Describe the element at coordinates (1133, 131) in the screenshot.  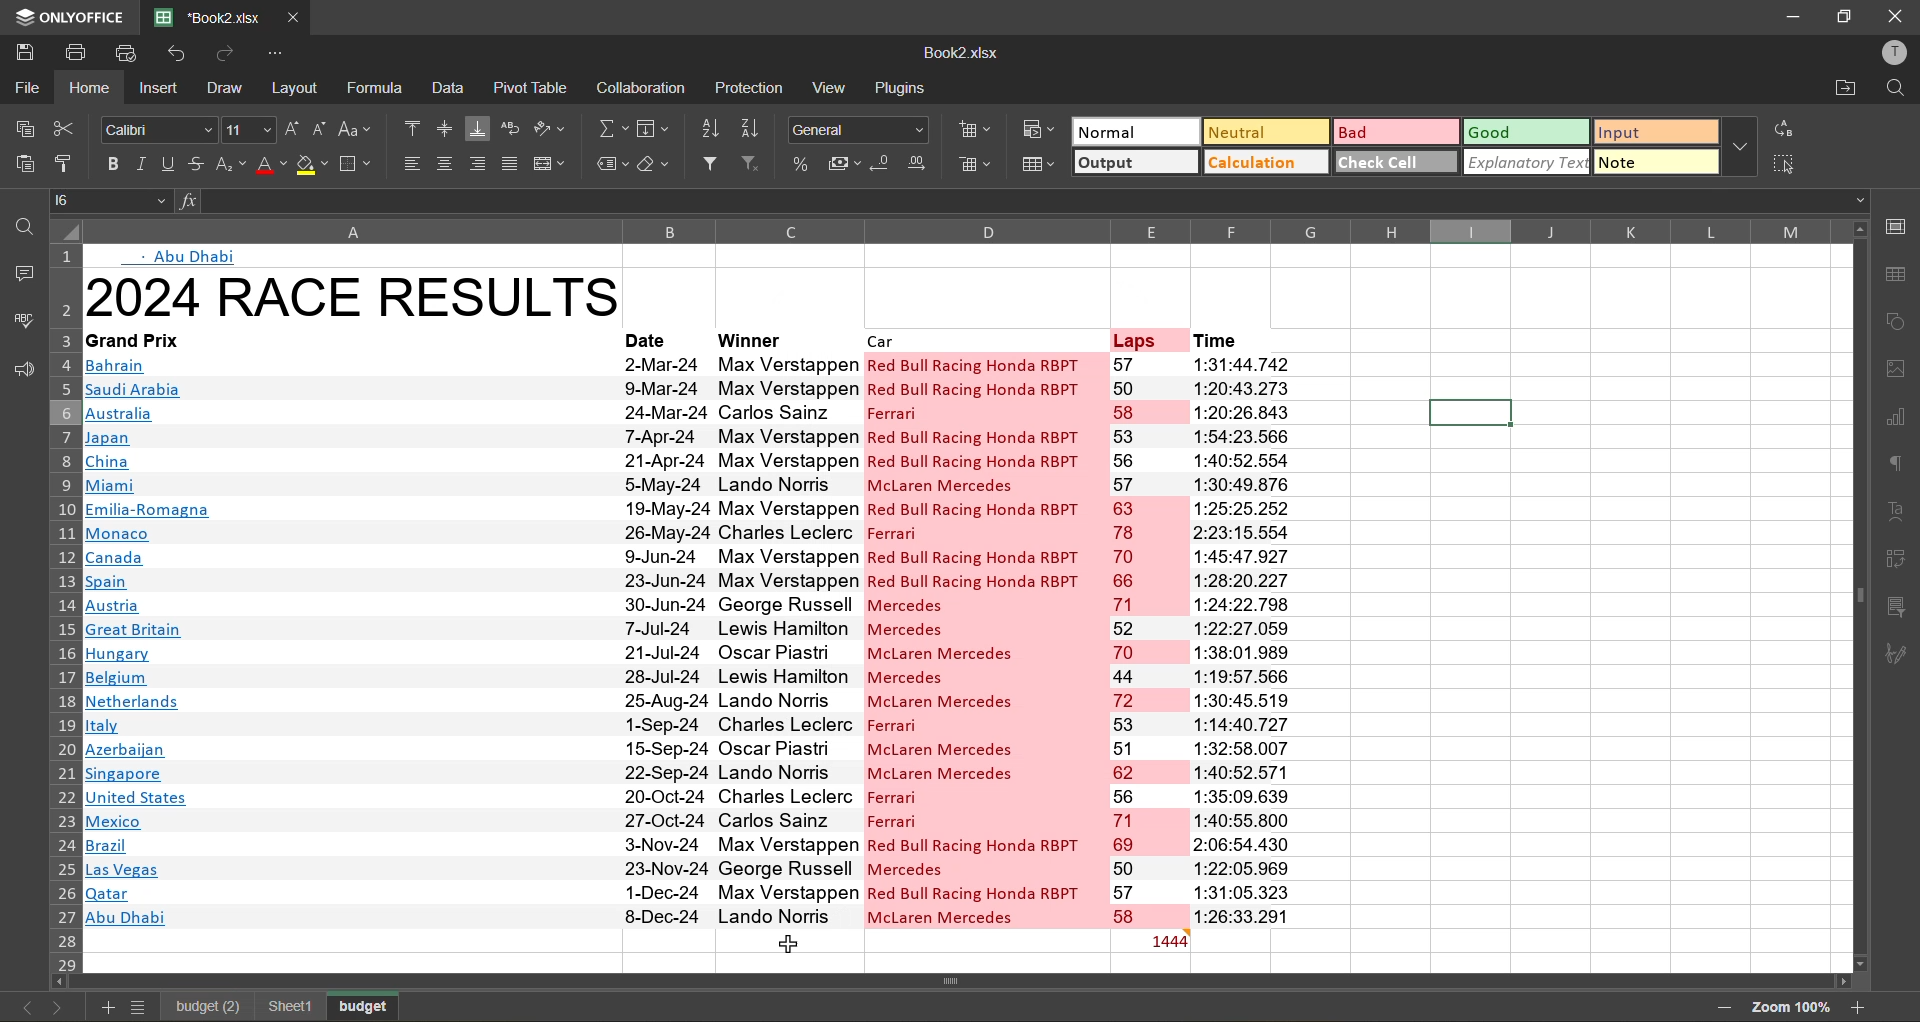
I see `normal` at that location.